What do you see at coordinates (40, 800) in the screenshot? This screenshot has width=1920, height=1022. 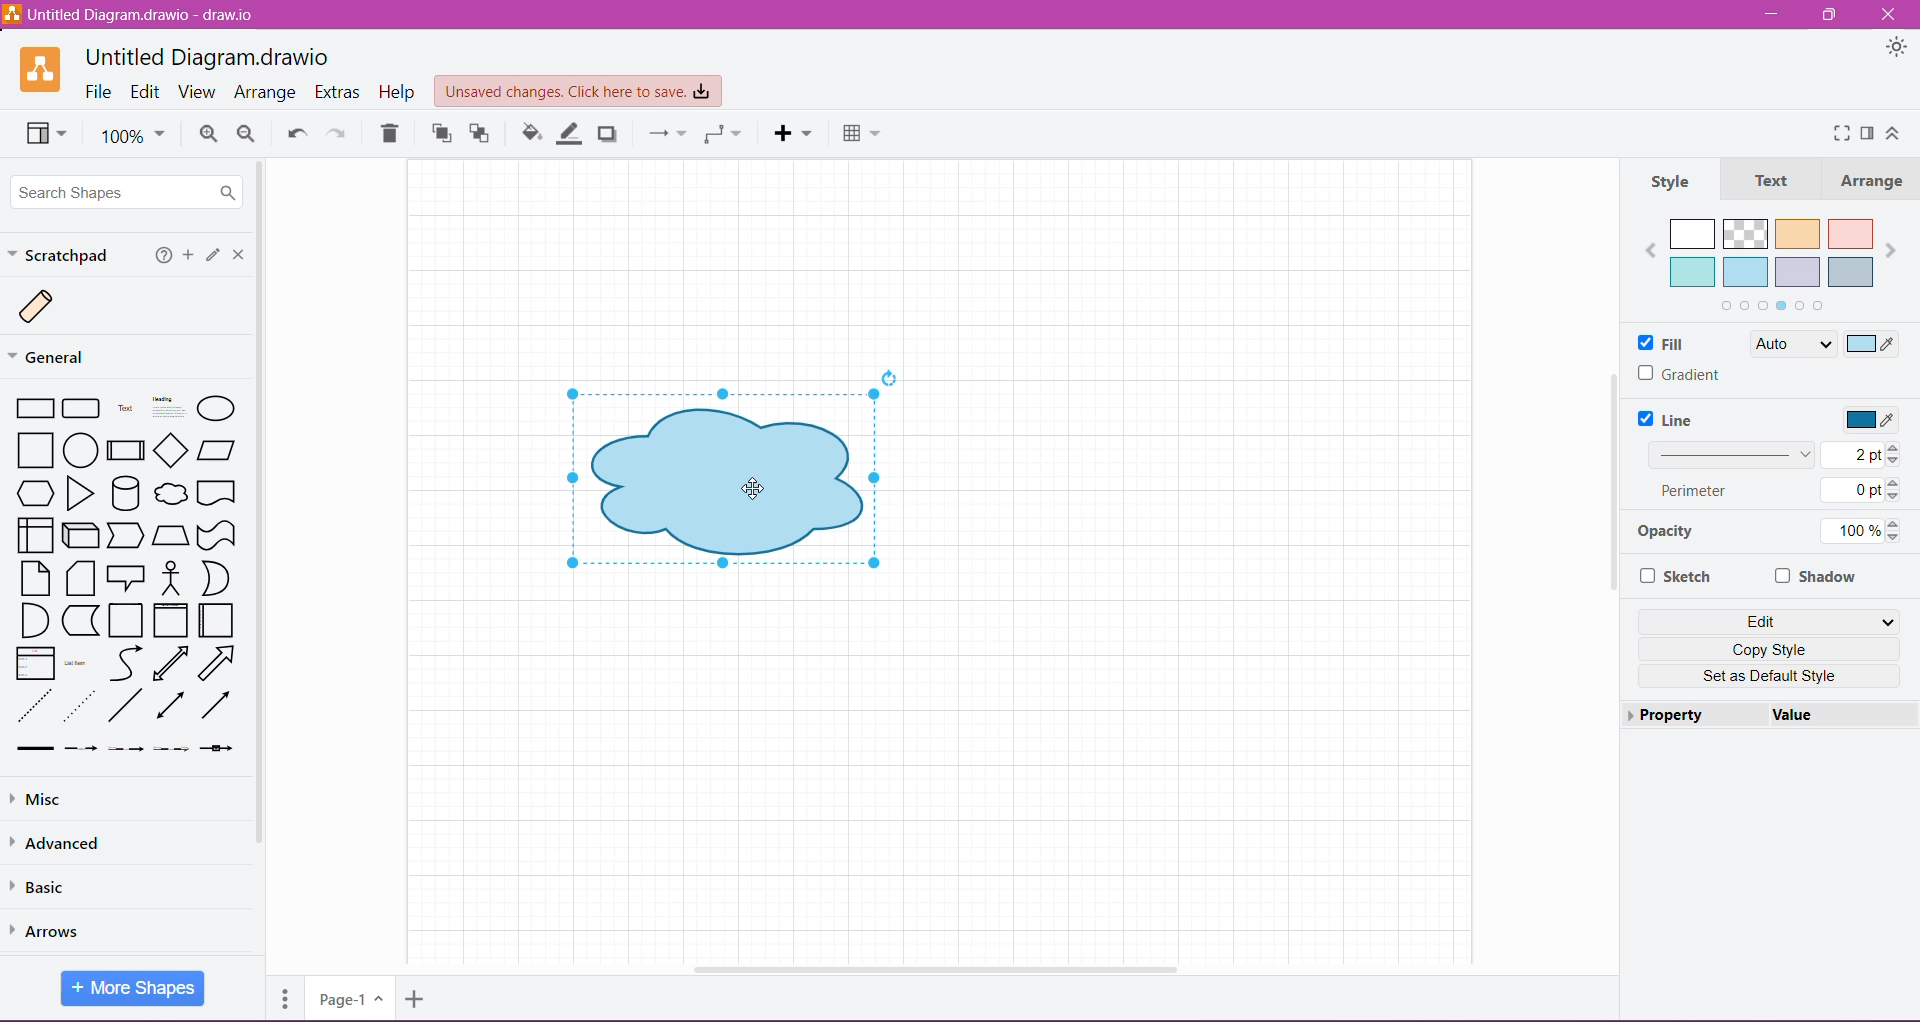 I see `Misc` at bounding box center [40, 800].